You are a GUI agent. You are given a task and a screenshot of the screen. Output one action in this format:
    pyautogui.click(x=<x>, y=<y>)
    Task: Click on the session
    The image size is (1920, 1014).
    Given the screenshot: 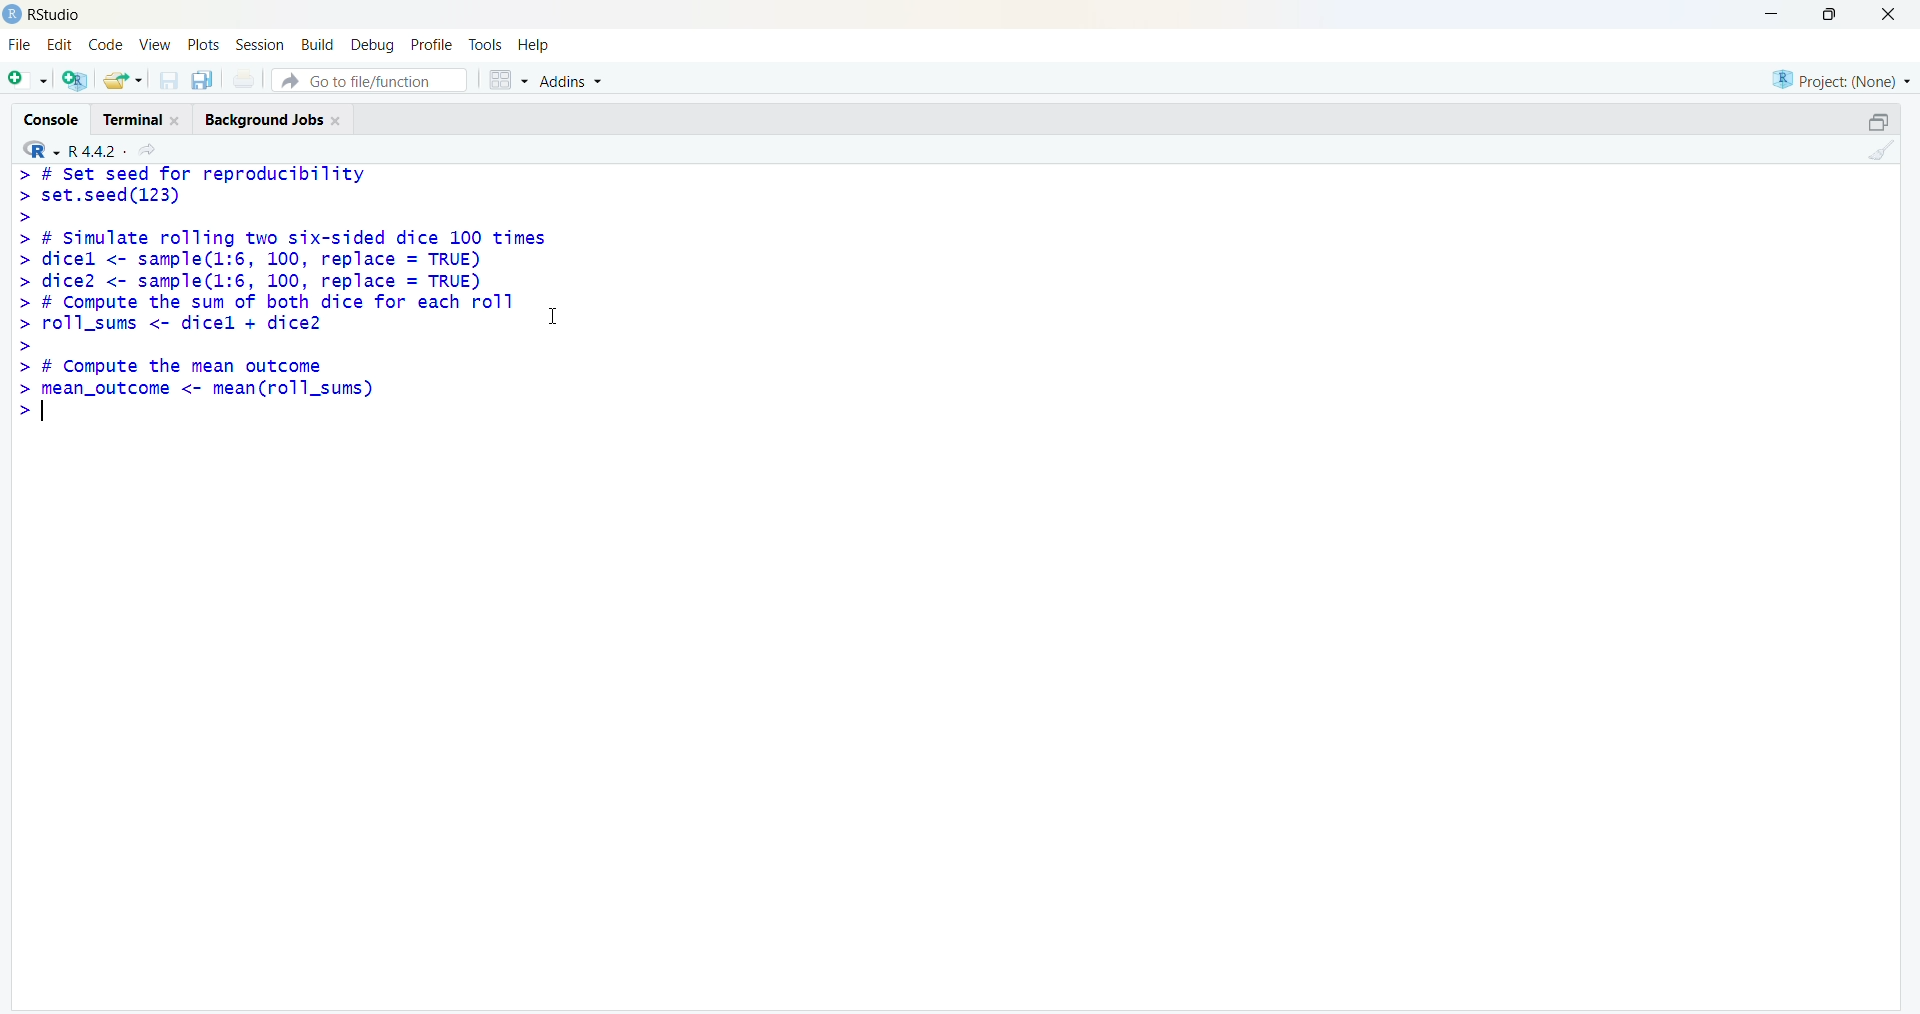 What is the action you would take?
    pyautogui.click(x=260, y=45)
    